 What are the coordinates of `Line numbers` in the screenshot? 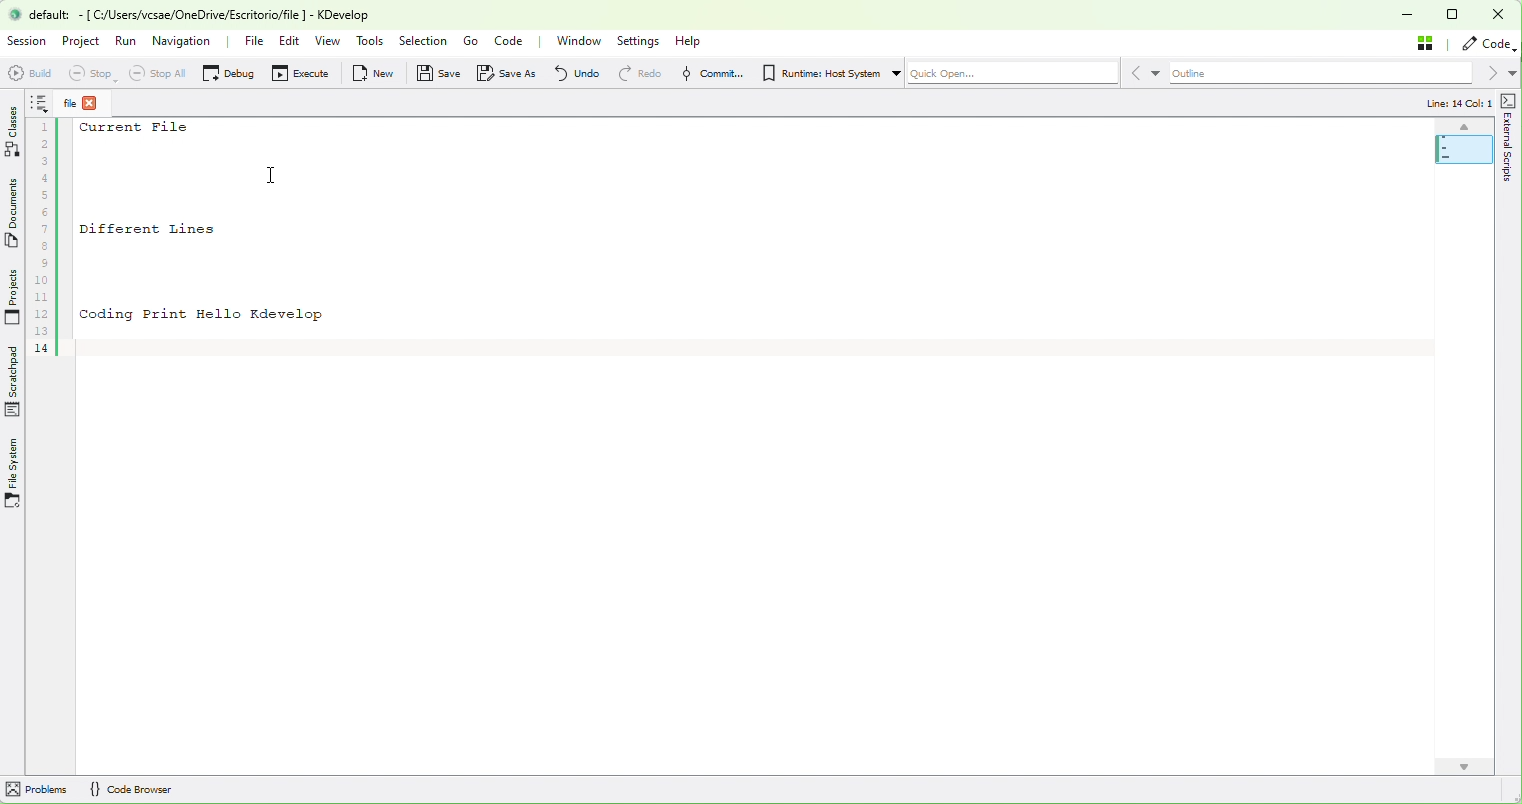 It's located at (47, 240).